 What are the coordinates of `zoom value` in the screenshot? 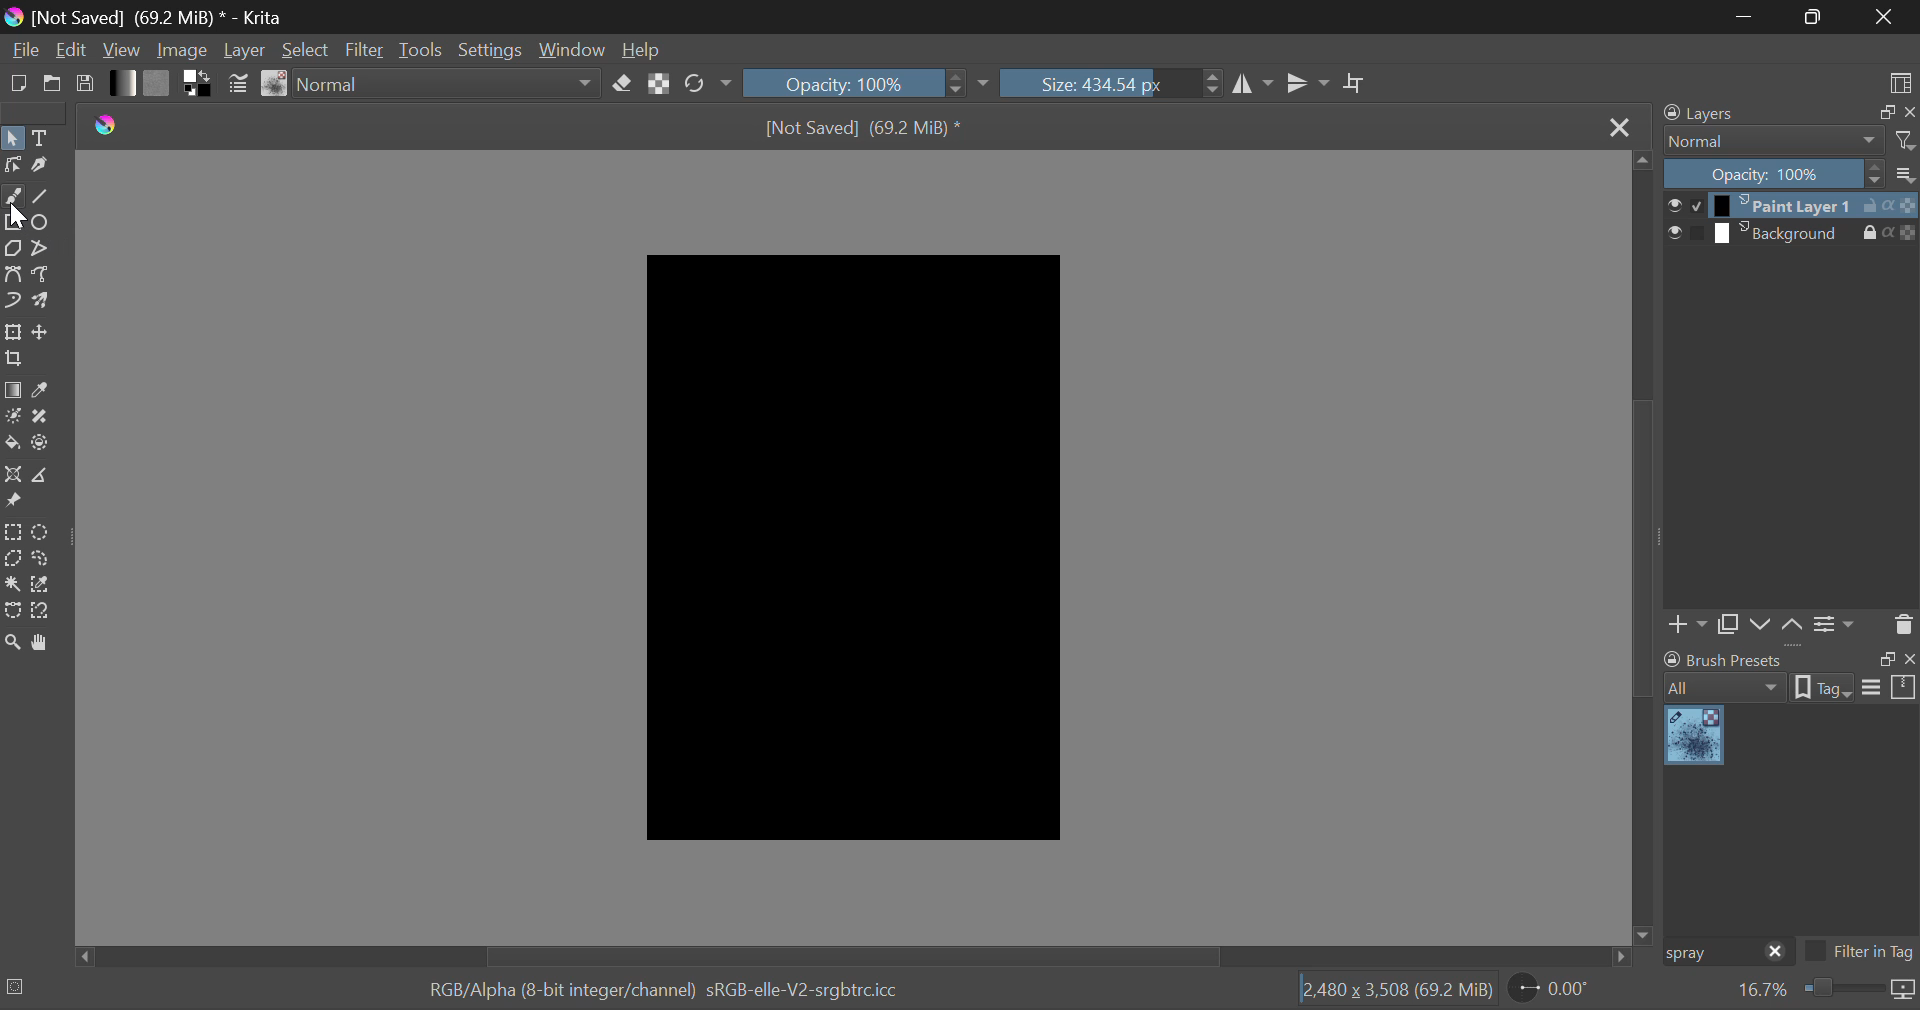 It's located at (1762, 991).